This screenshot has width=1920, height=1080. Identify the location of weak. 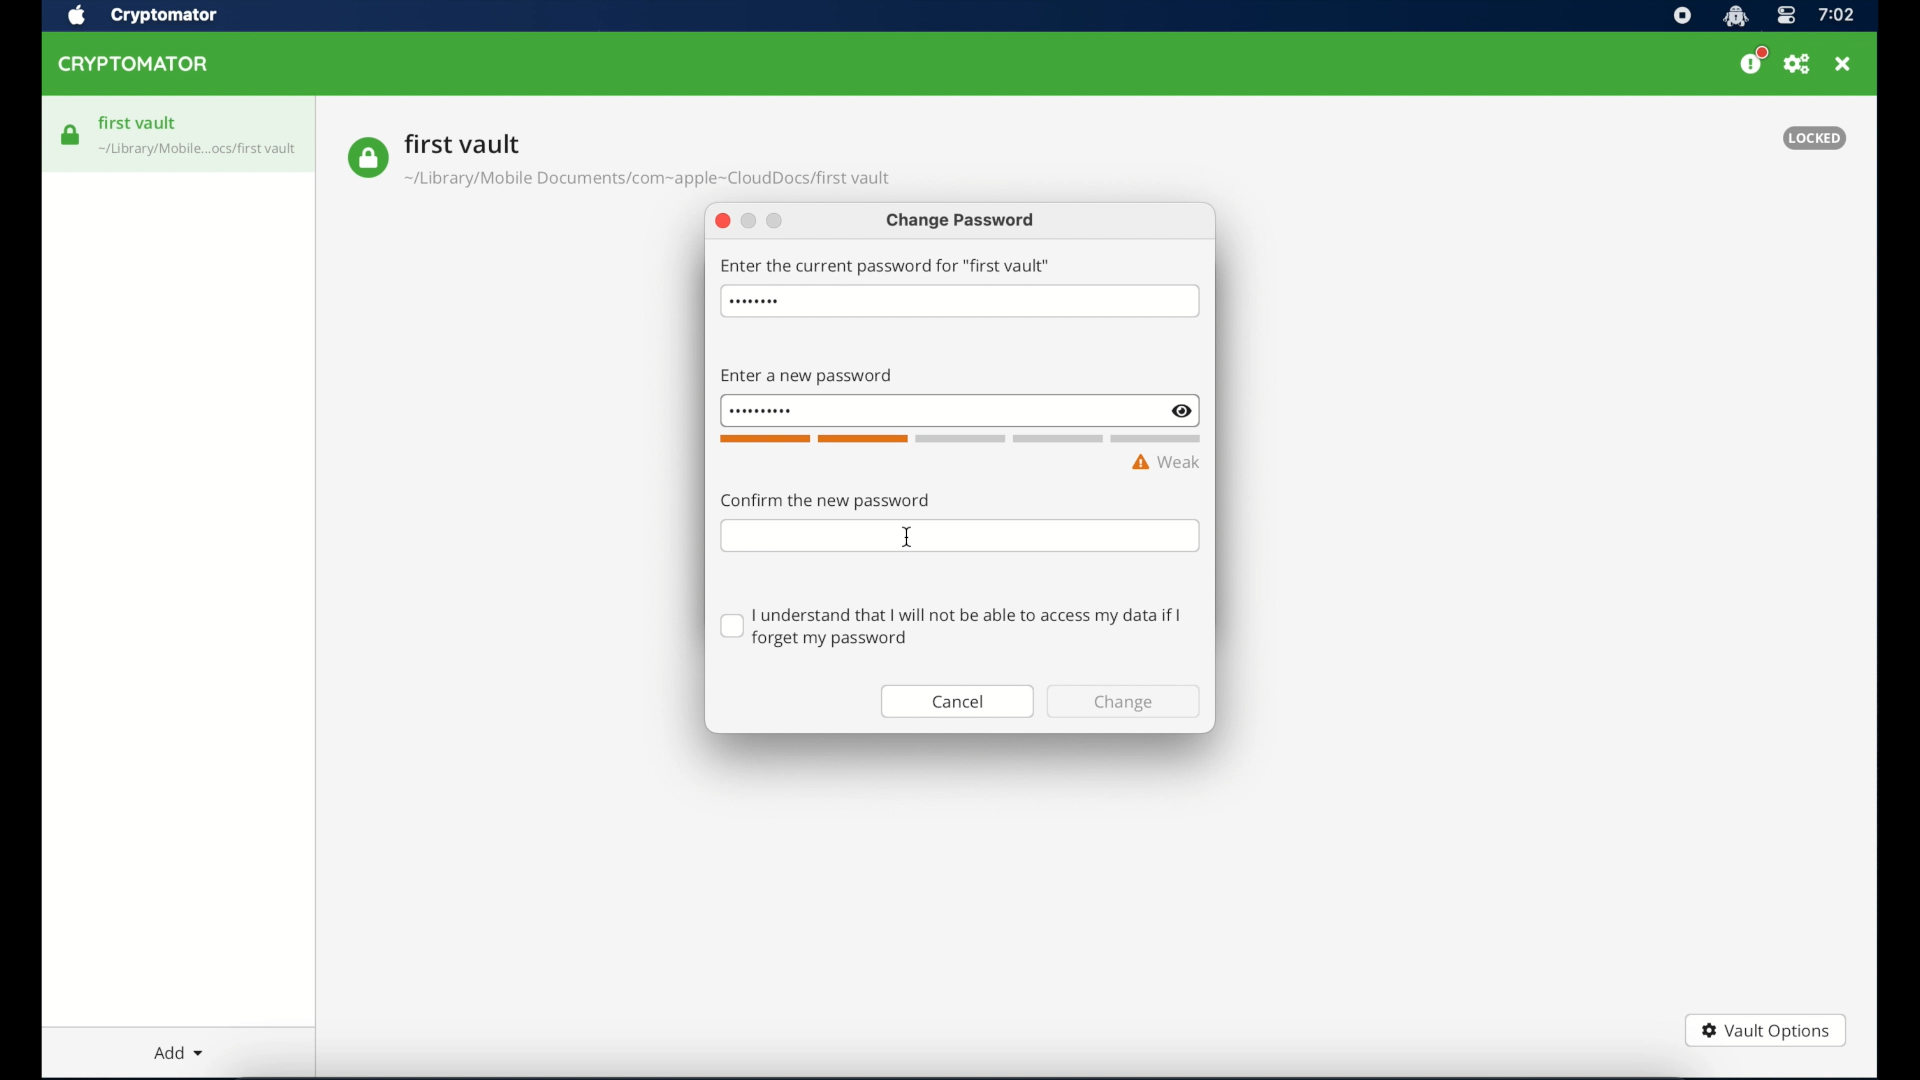
(1166, 463).